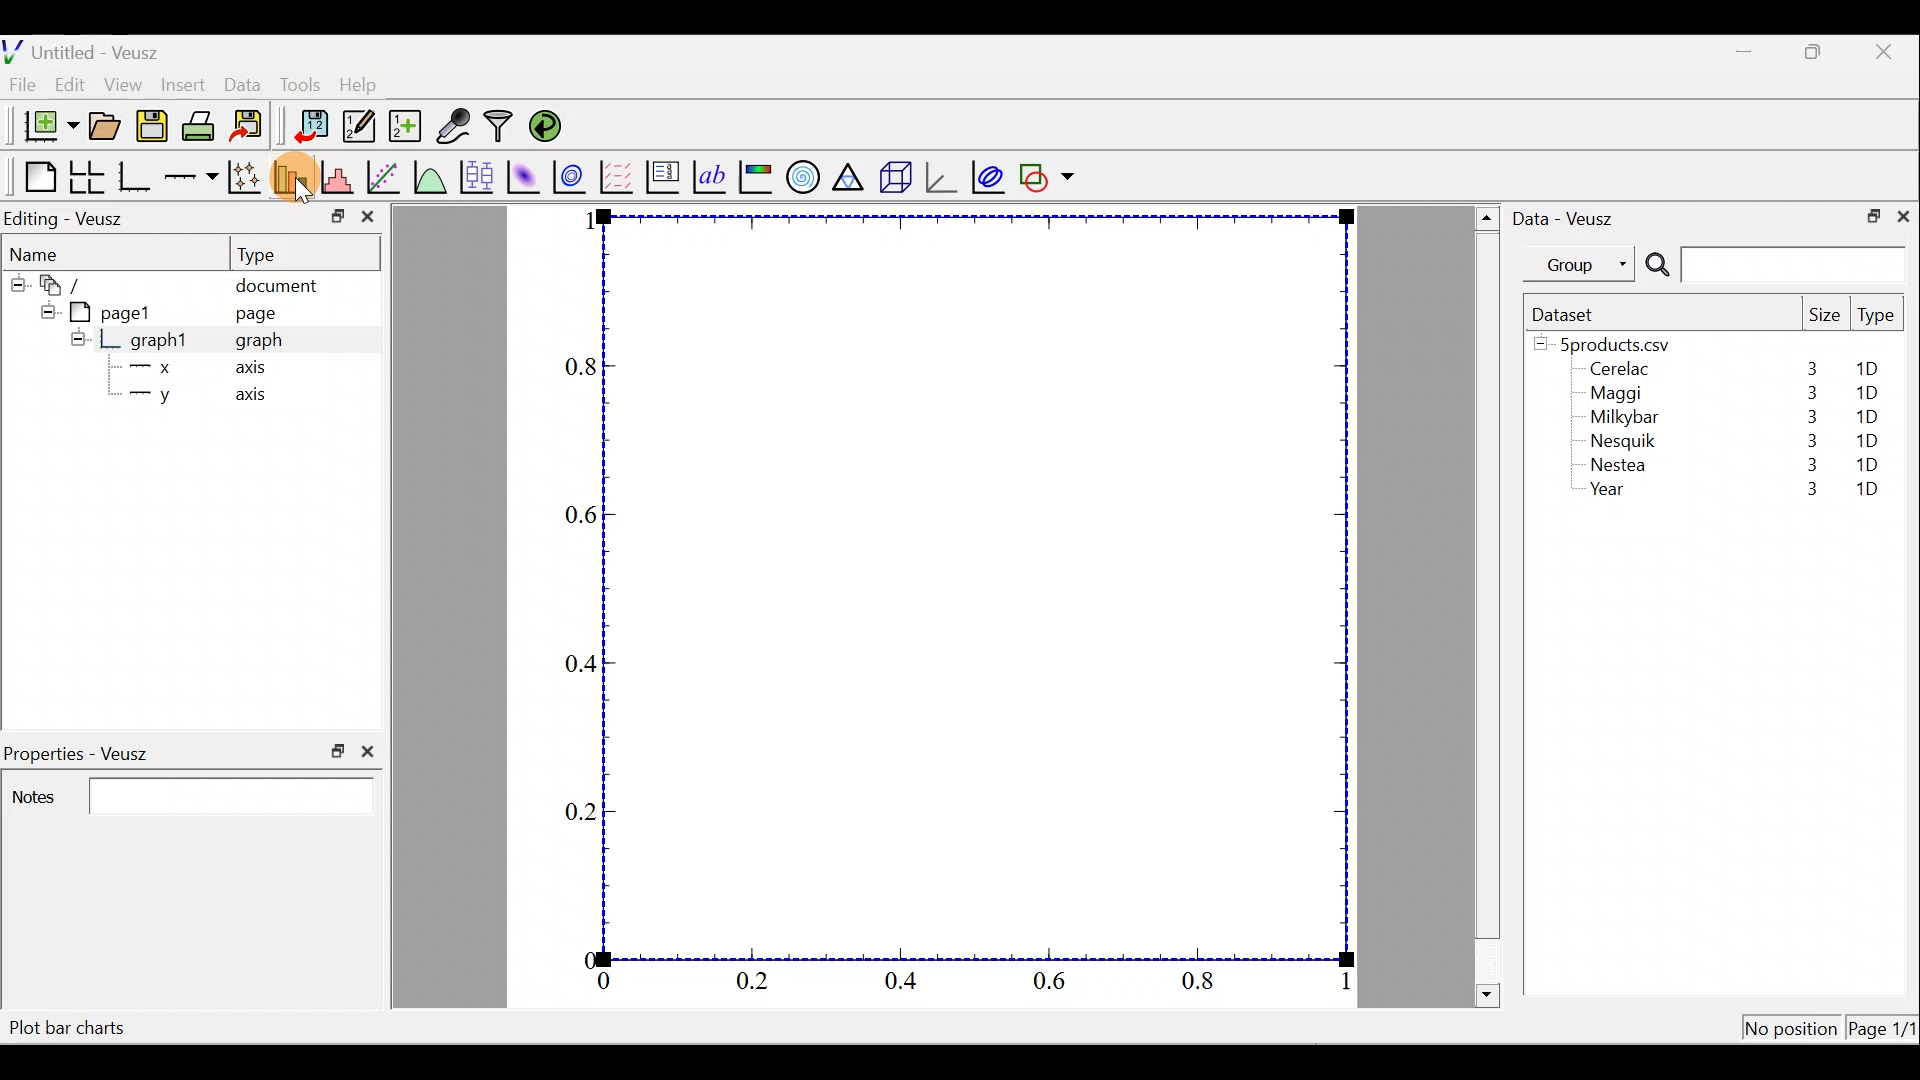 This screenshot has width=1920, height=1080. What do you see at coordinates (89, 49) in the screenshot?
I see `Untitled - Veusz` at bounding box center [89, 49].